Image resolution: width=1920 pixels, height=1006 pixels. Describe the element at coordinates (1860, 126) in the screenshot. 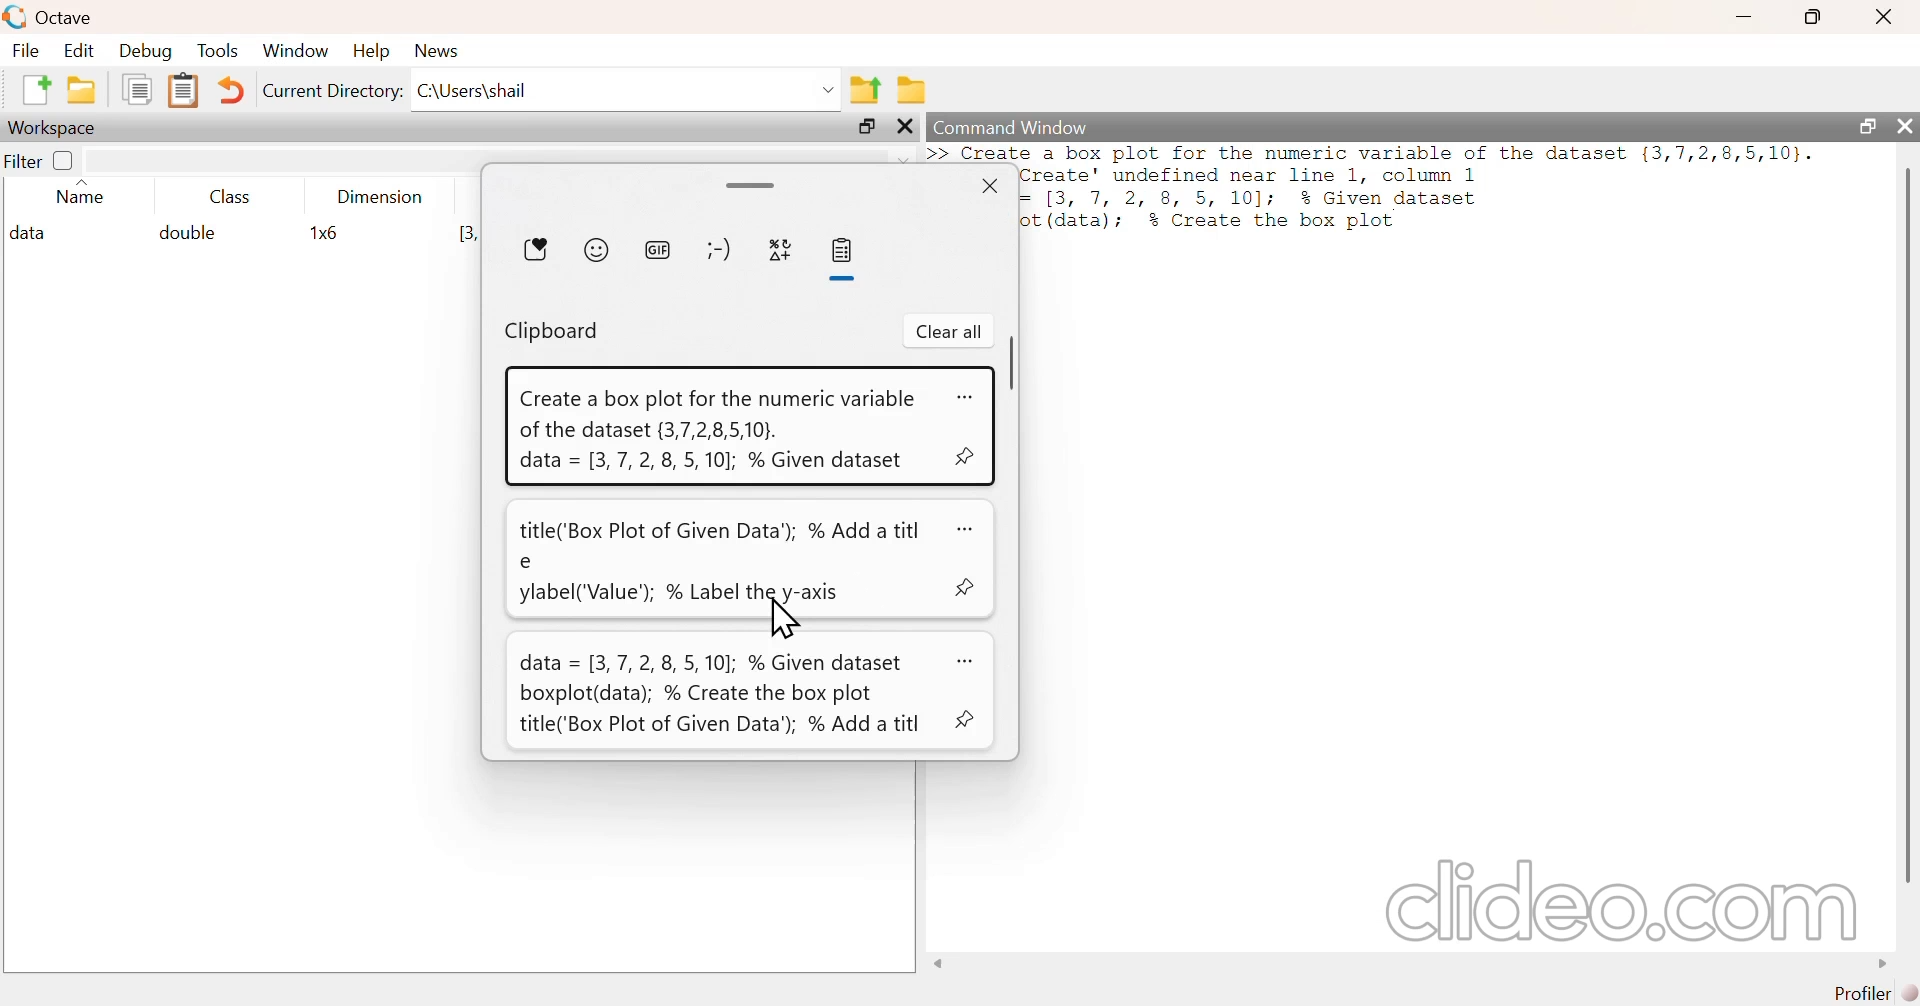

I see `maximize` at that location.